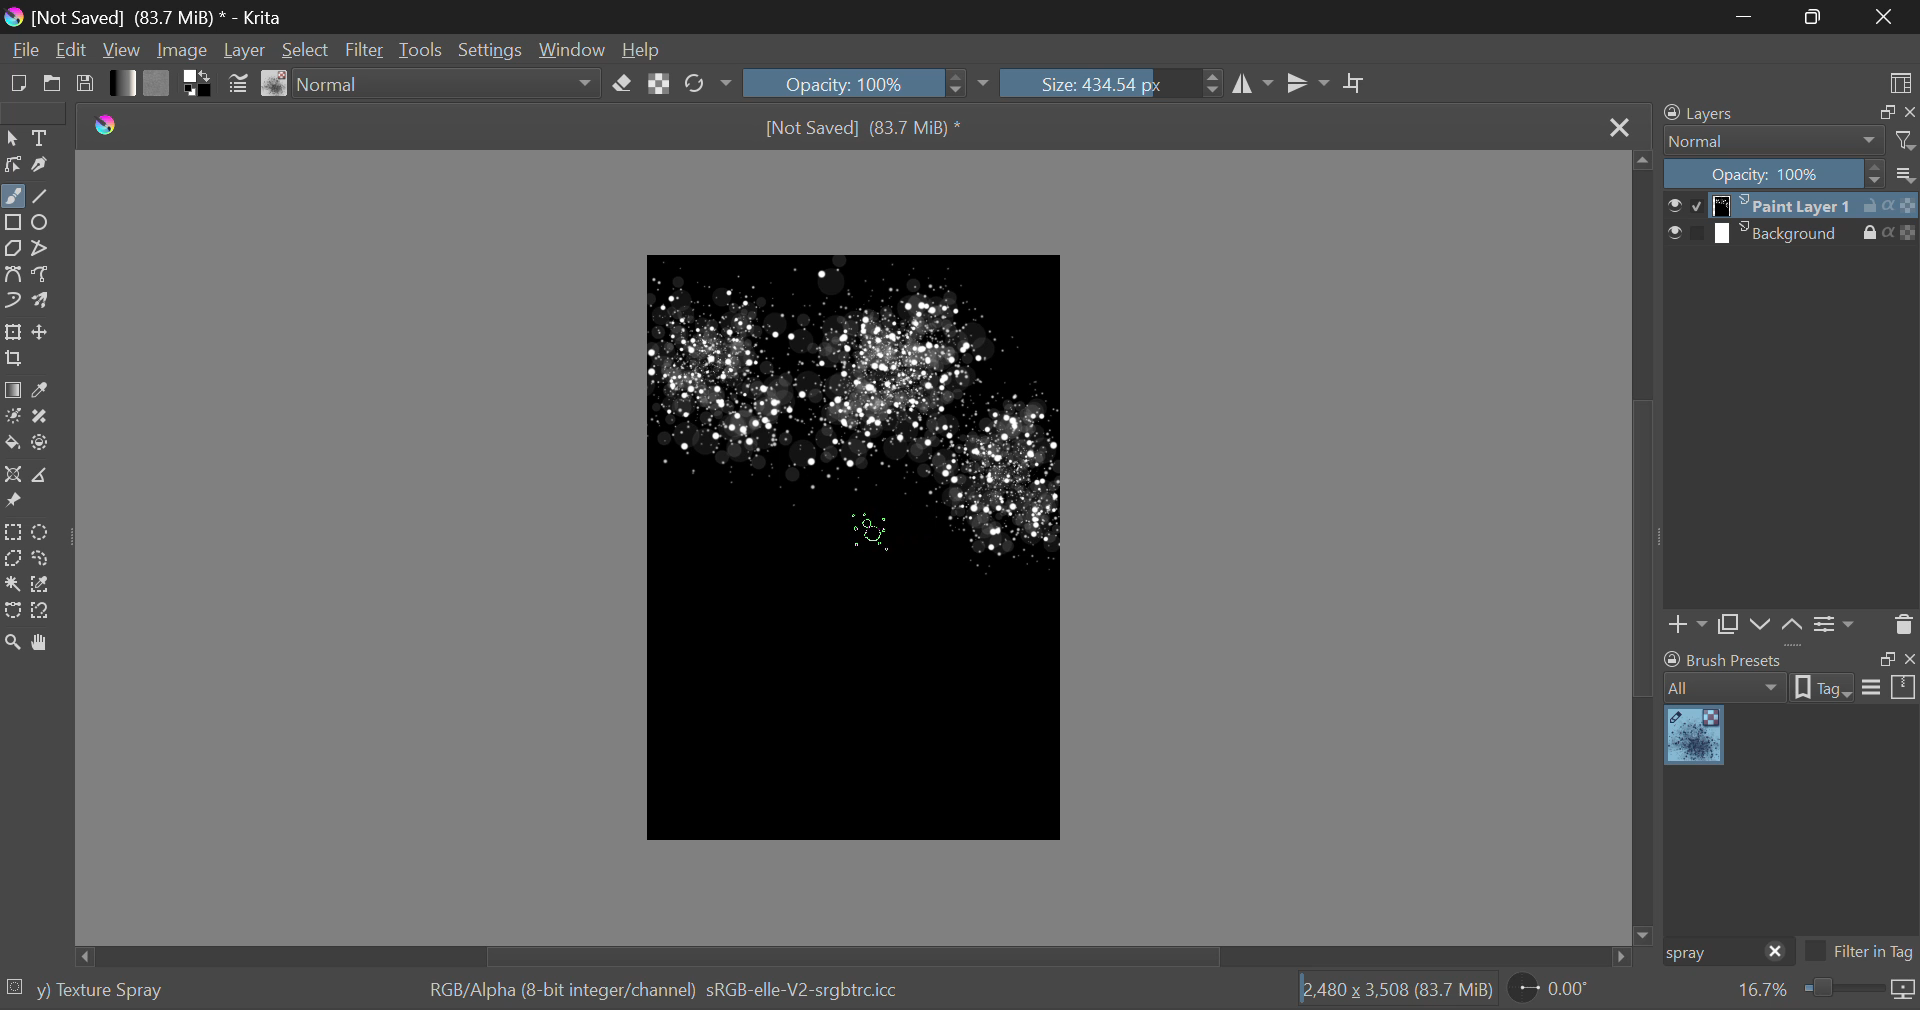  What do you see at coordinates (47, 612) in the screenshot?
I see `Magnetic Selection` at bounding box center [47, 612].